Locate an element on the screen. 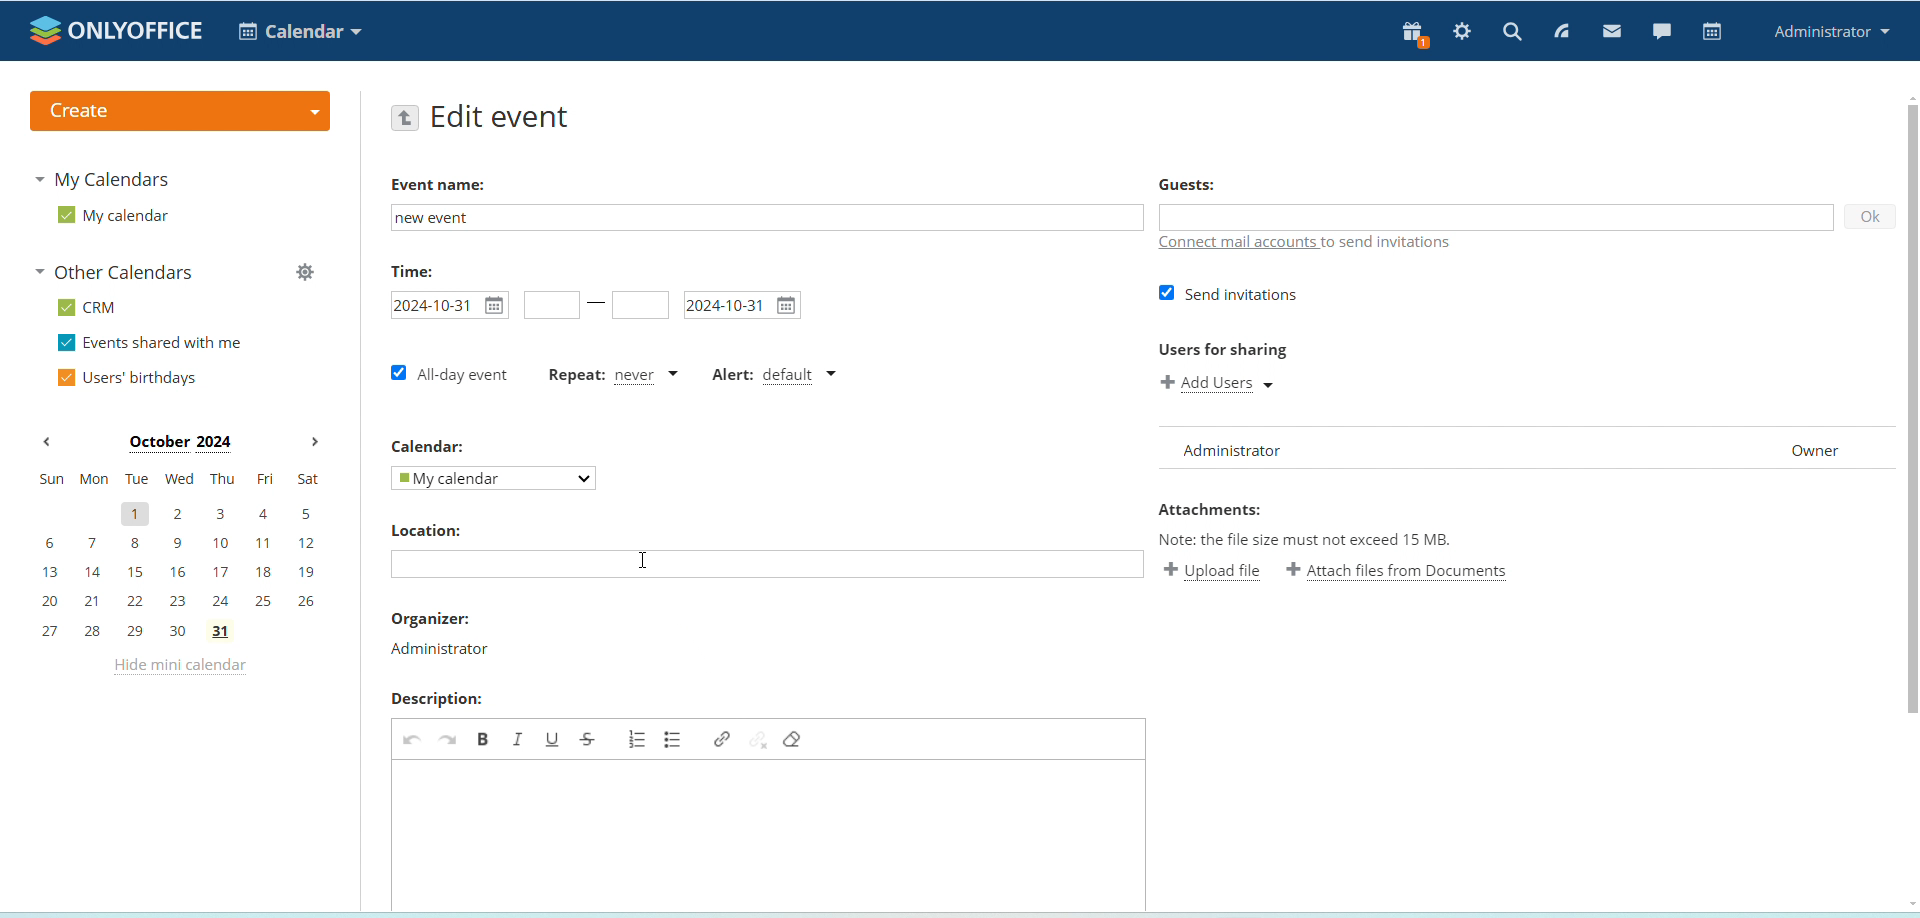 Image resolution: width=1920 pixels, height=918 pixels. add/remove numbered list is located at coordinates (638, 738).